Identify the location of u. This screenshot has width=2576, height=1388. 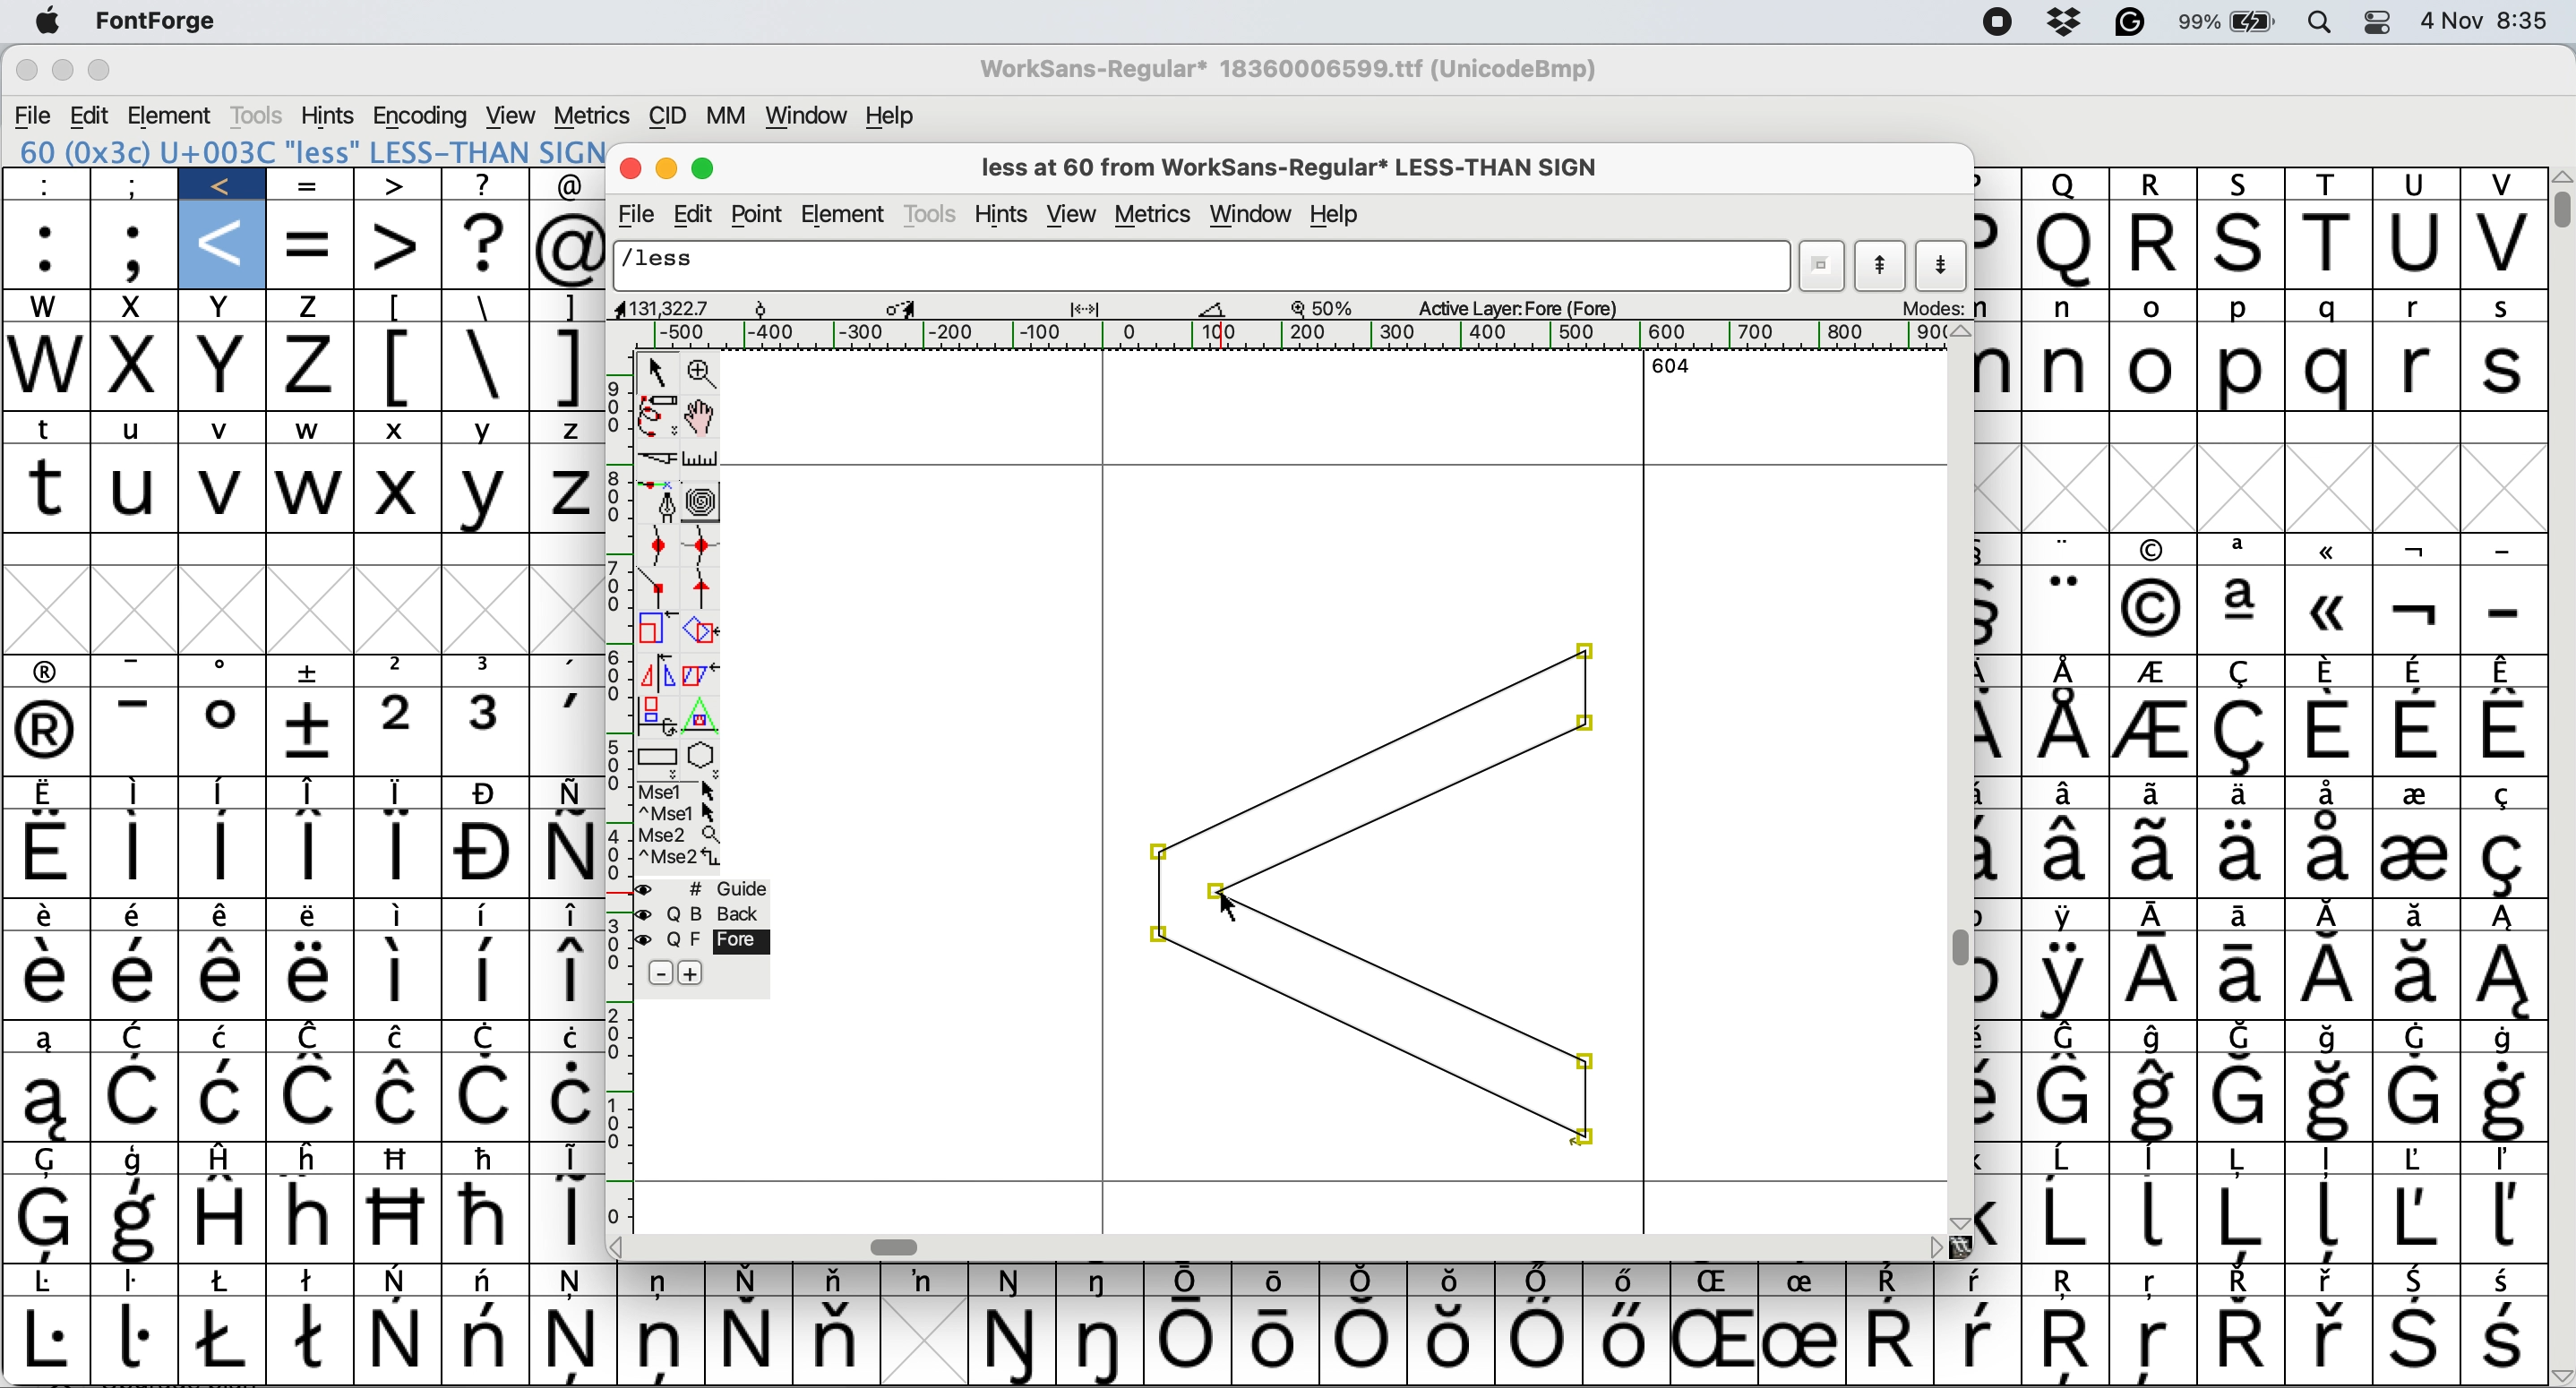
(2420, 185).